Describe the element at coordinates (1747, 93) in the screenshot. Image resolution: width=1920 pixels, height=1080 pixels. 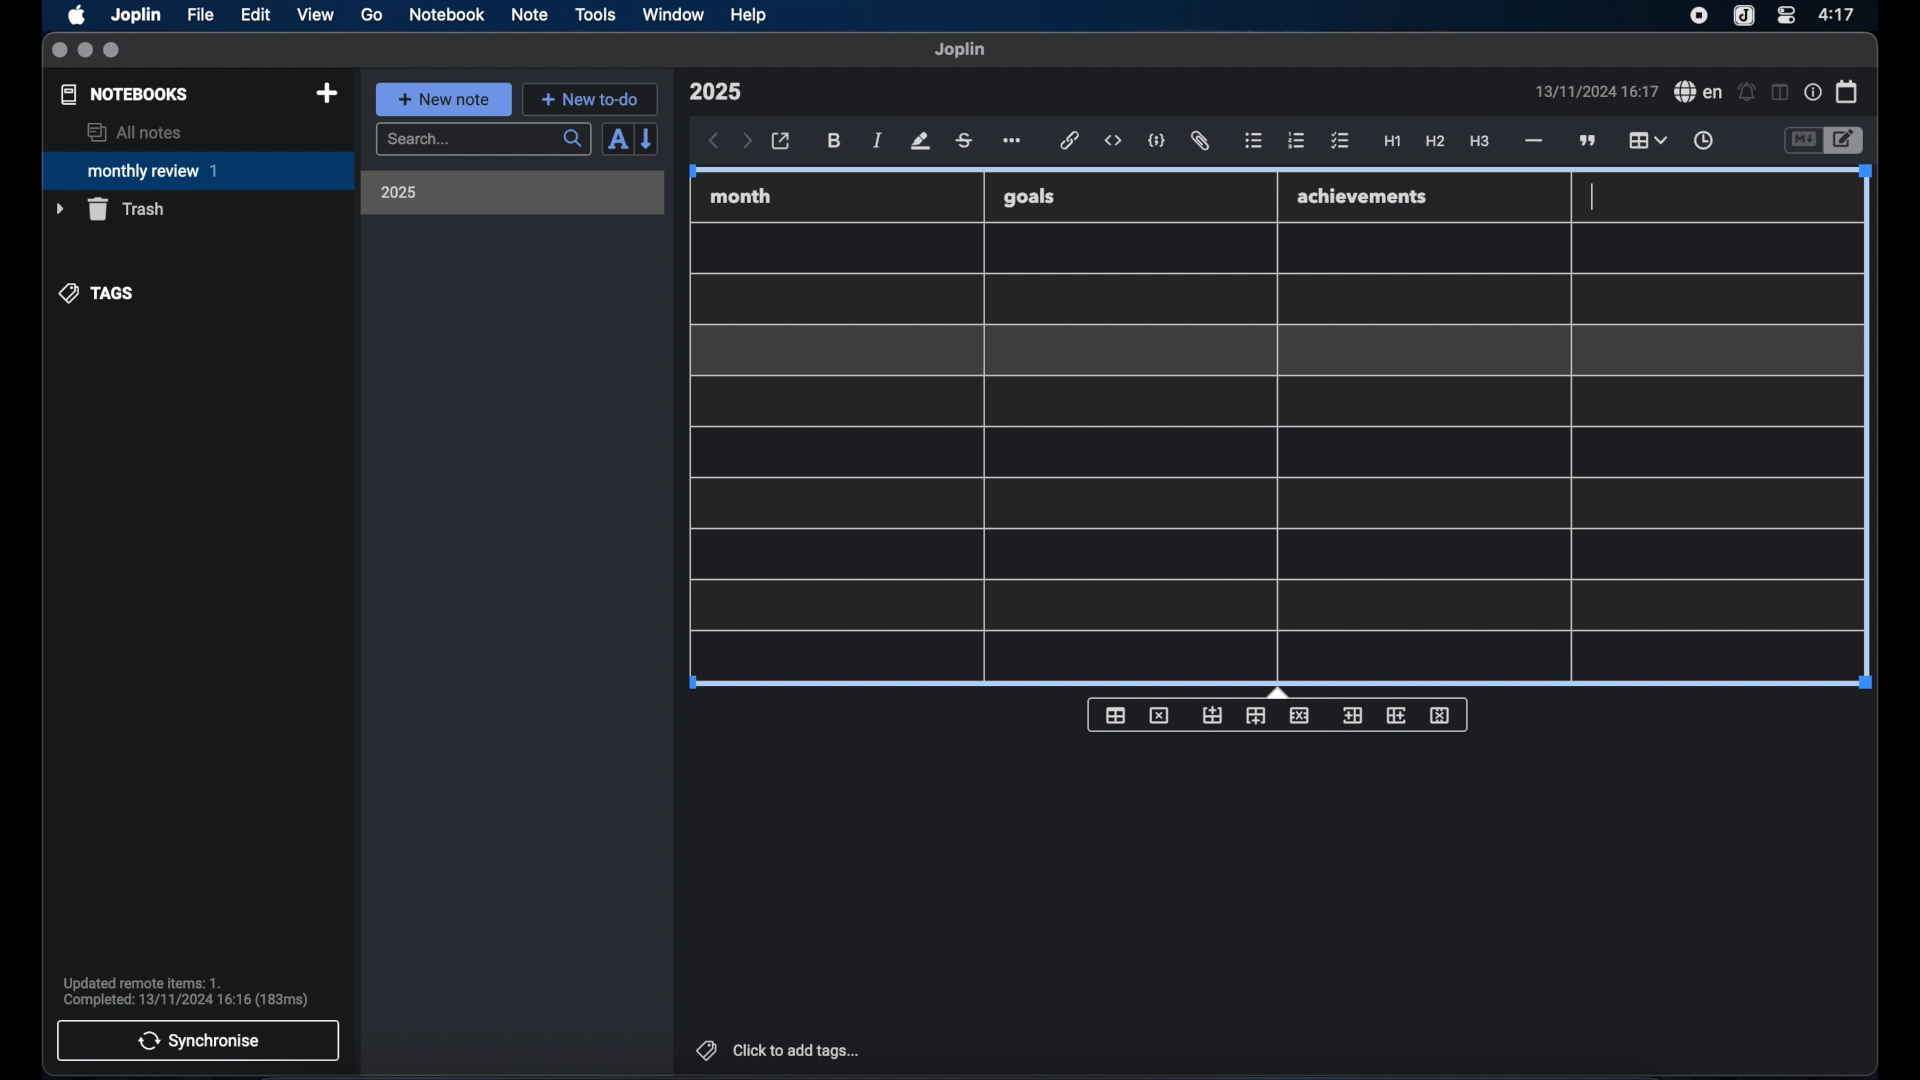
I see `set alarm` at that location.